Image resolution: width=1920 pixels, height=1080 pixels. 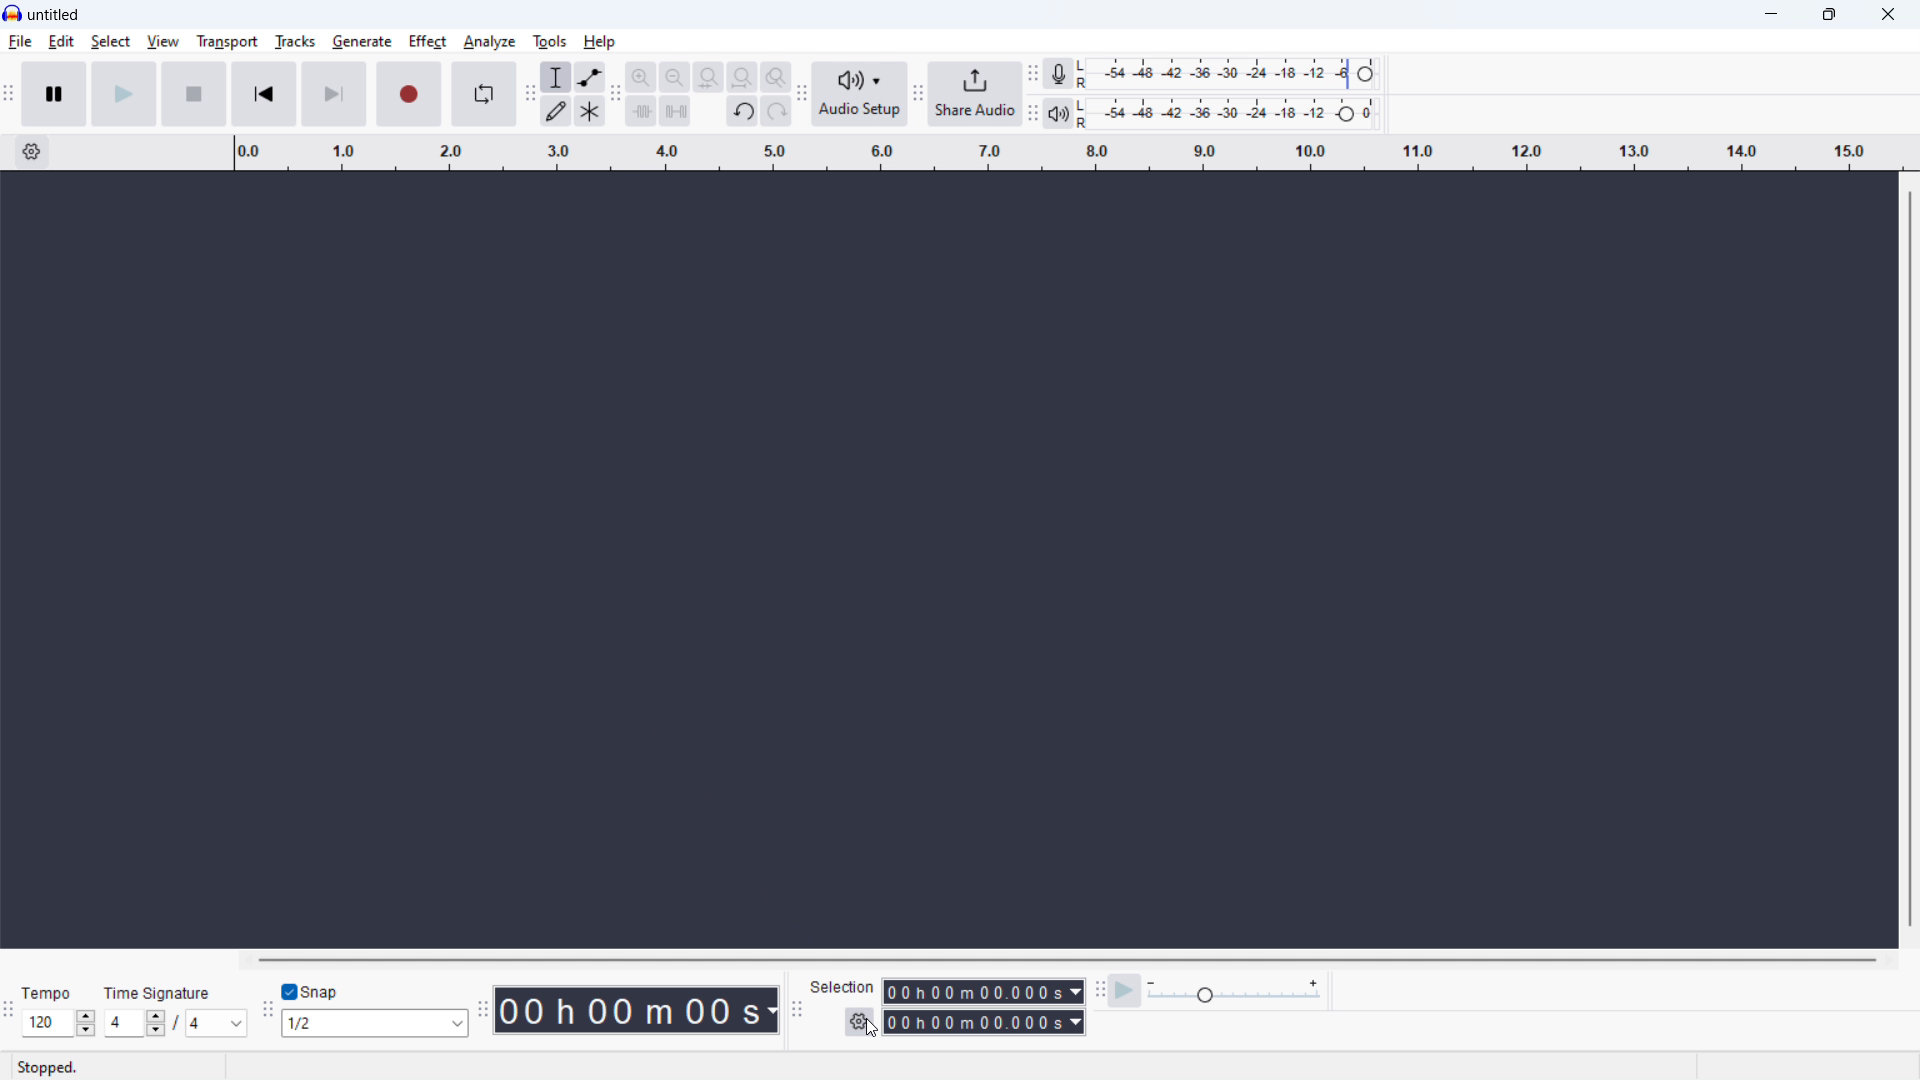 What do you see at coordinates (984, 991) in the screenshot?
I see `start time` at bounding box center [984, 991].